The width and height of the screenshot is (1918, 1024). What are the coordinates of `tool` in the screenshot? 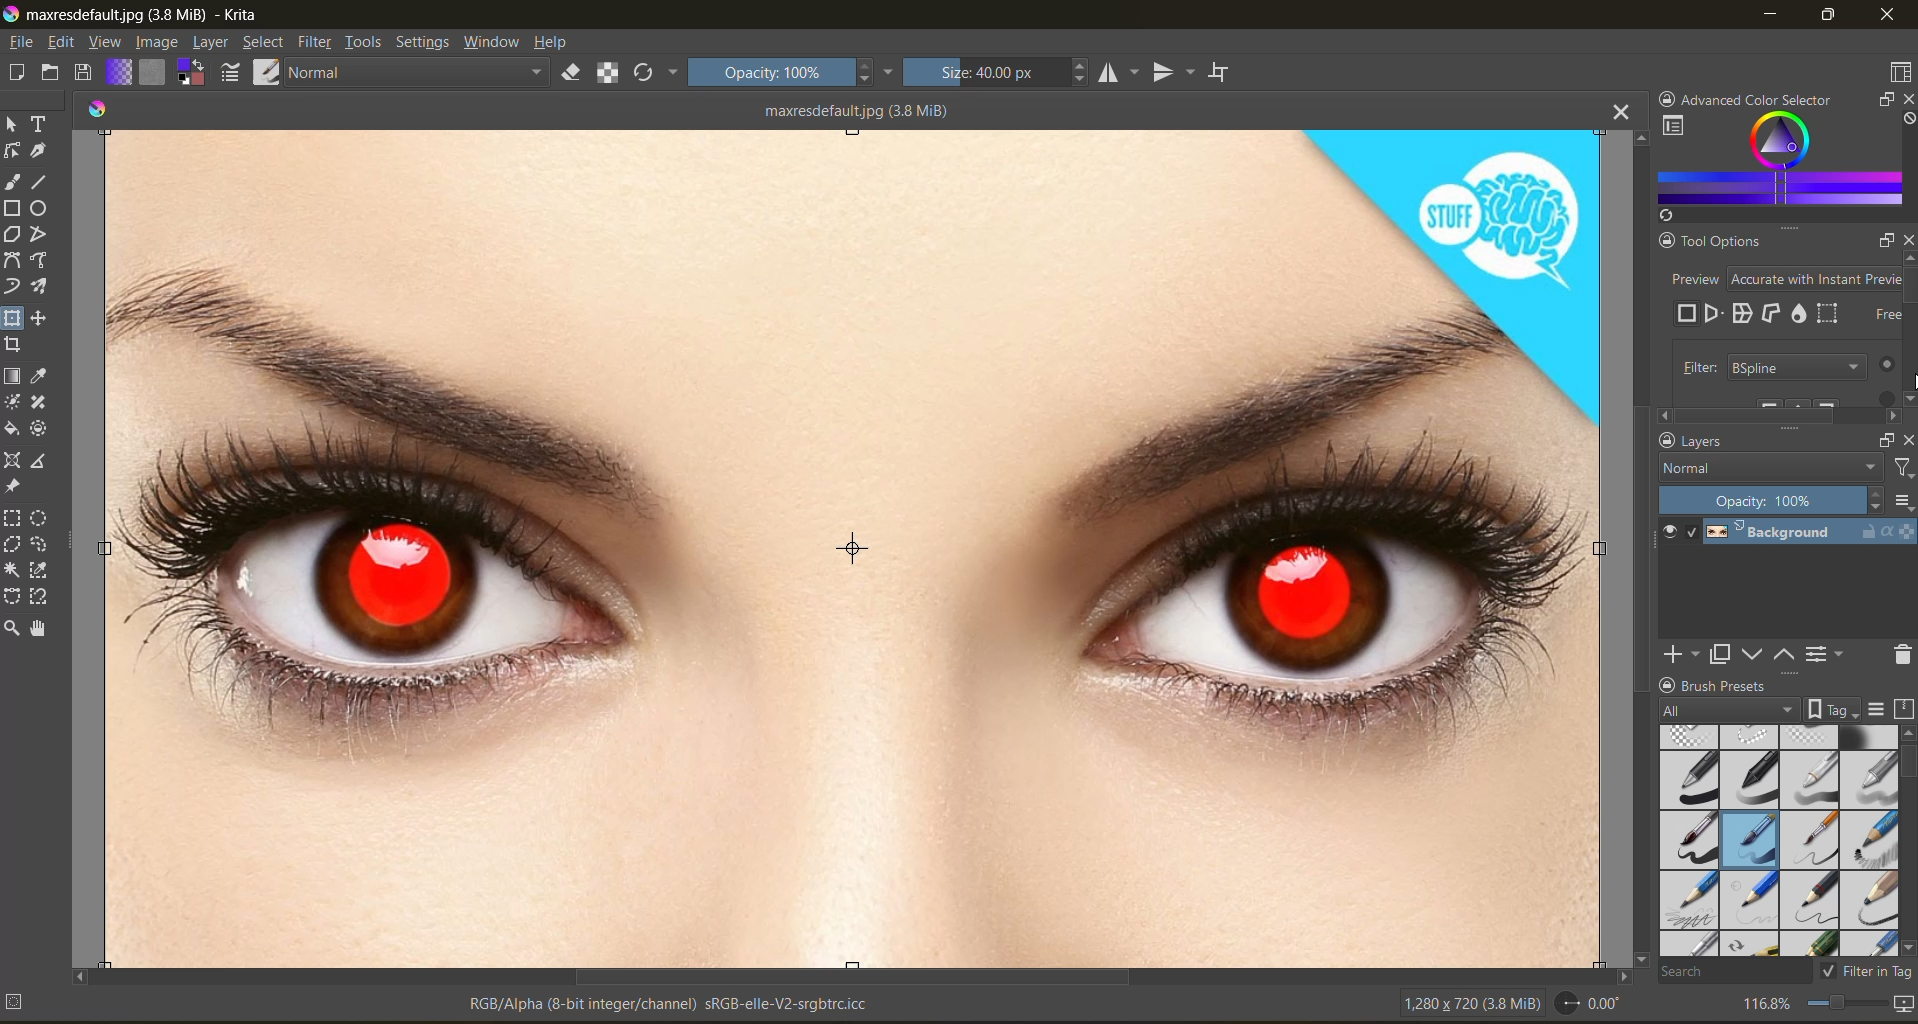 It's located at (40, 403).